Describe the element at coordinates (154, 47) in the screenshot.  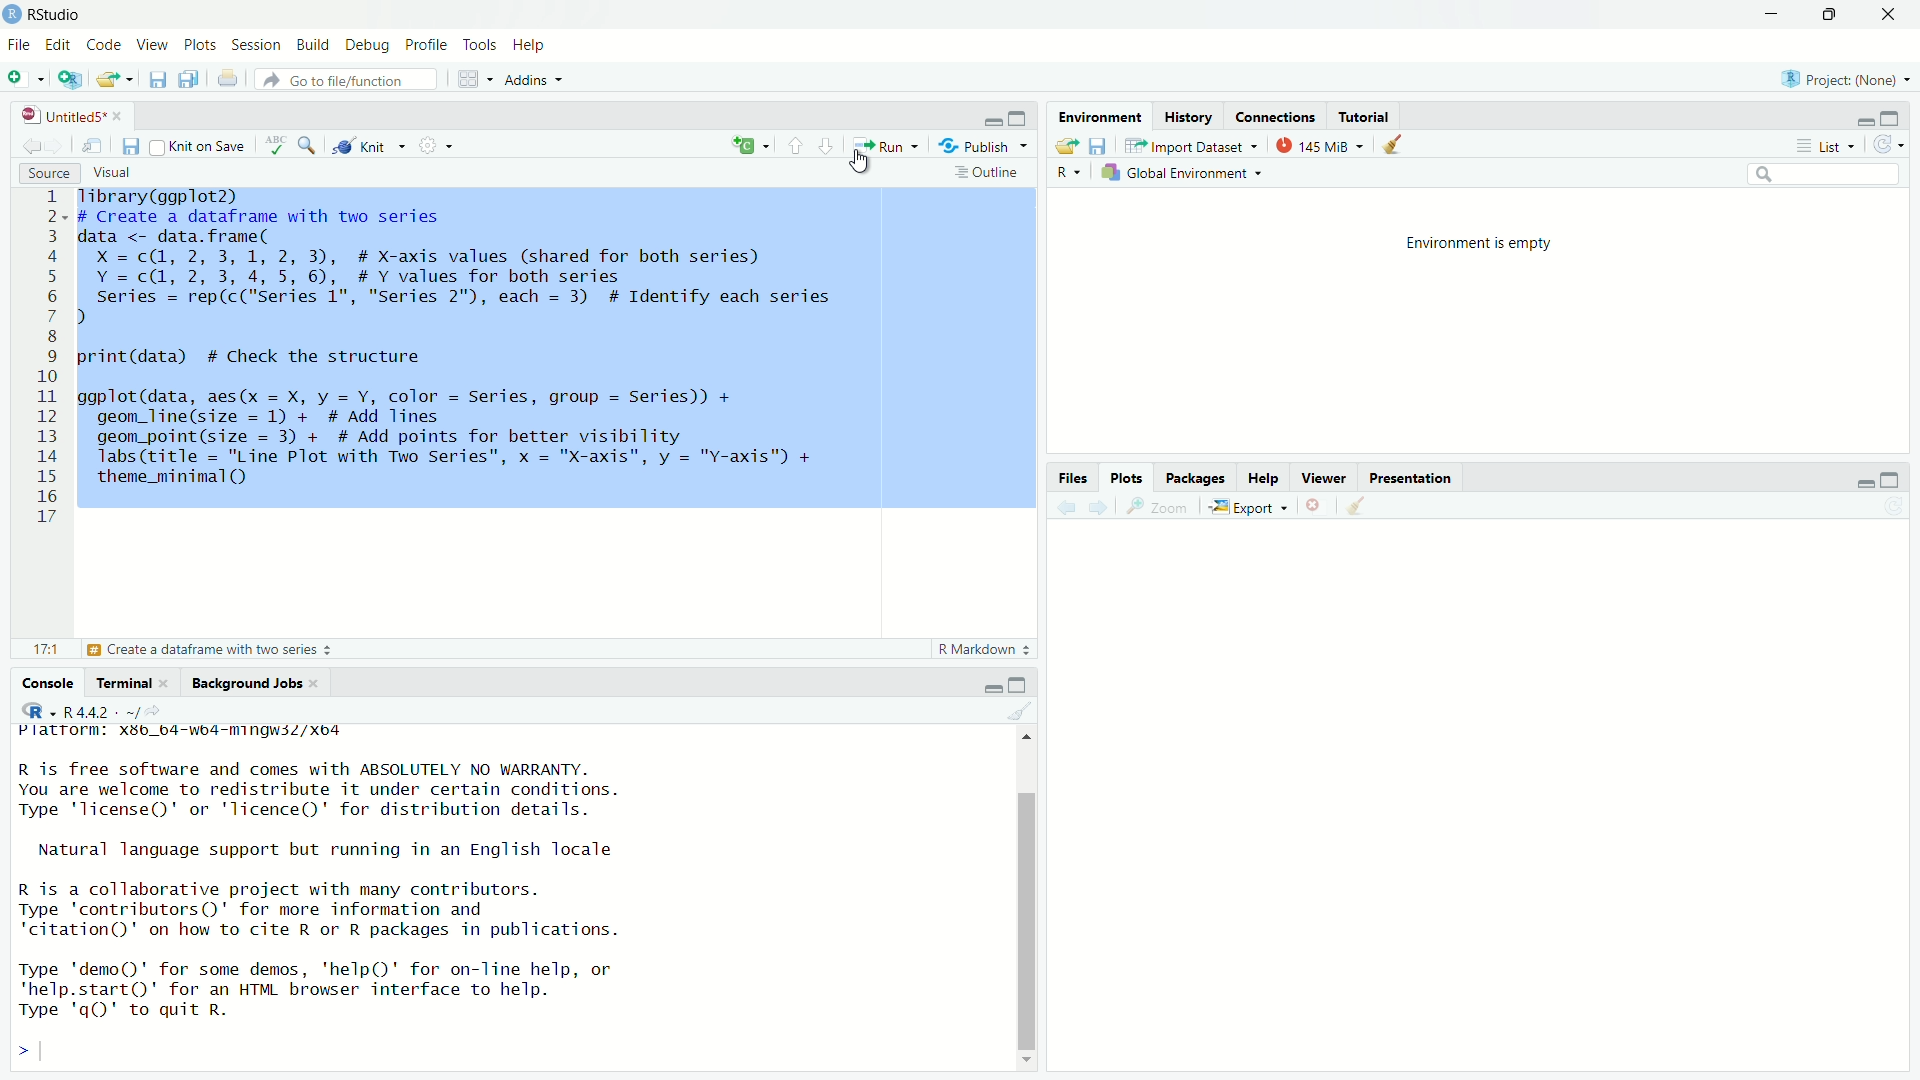
I see `View` at that location.